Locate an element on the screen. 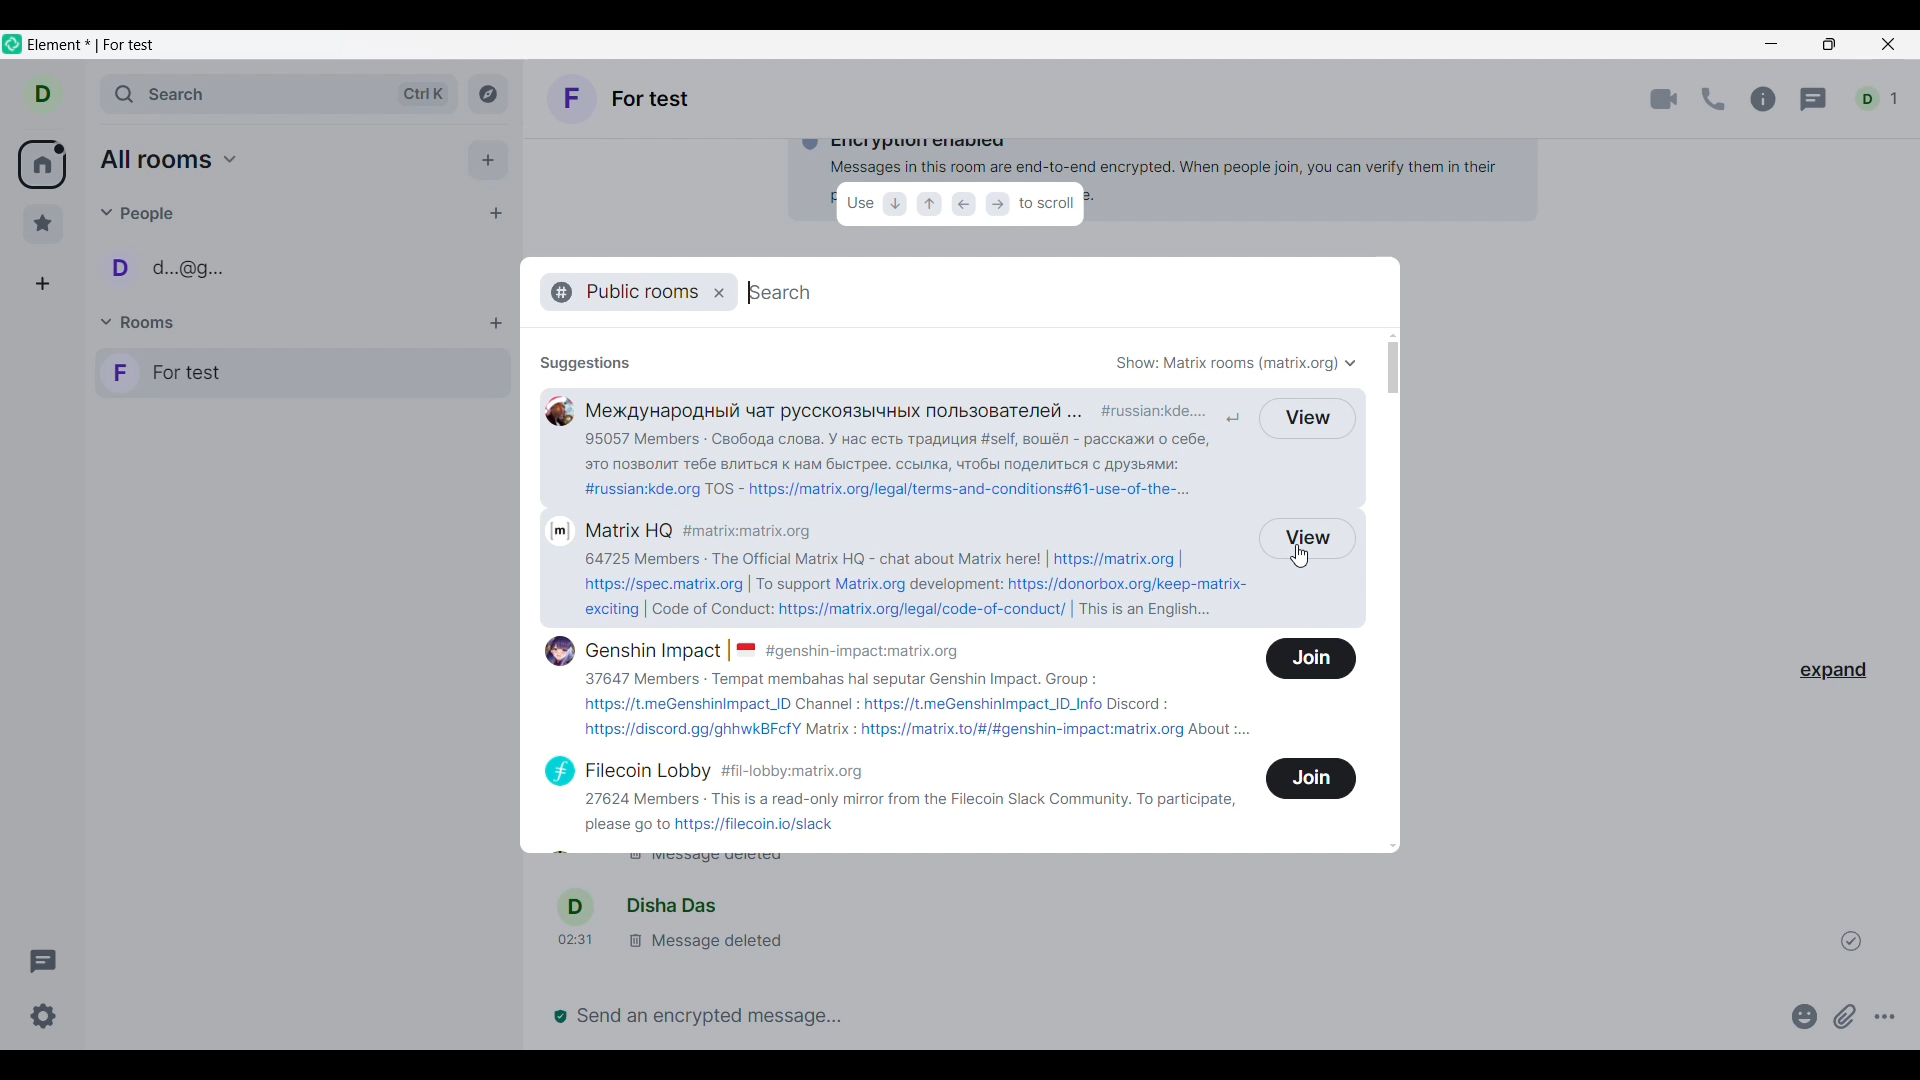  Matrix HQ #matrix:matrix.org is located at coordinates (700, 527).